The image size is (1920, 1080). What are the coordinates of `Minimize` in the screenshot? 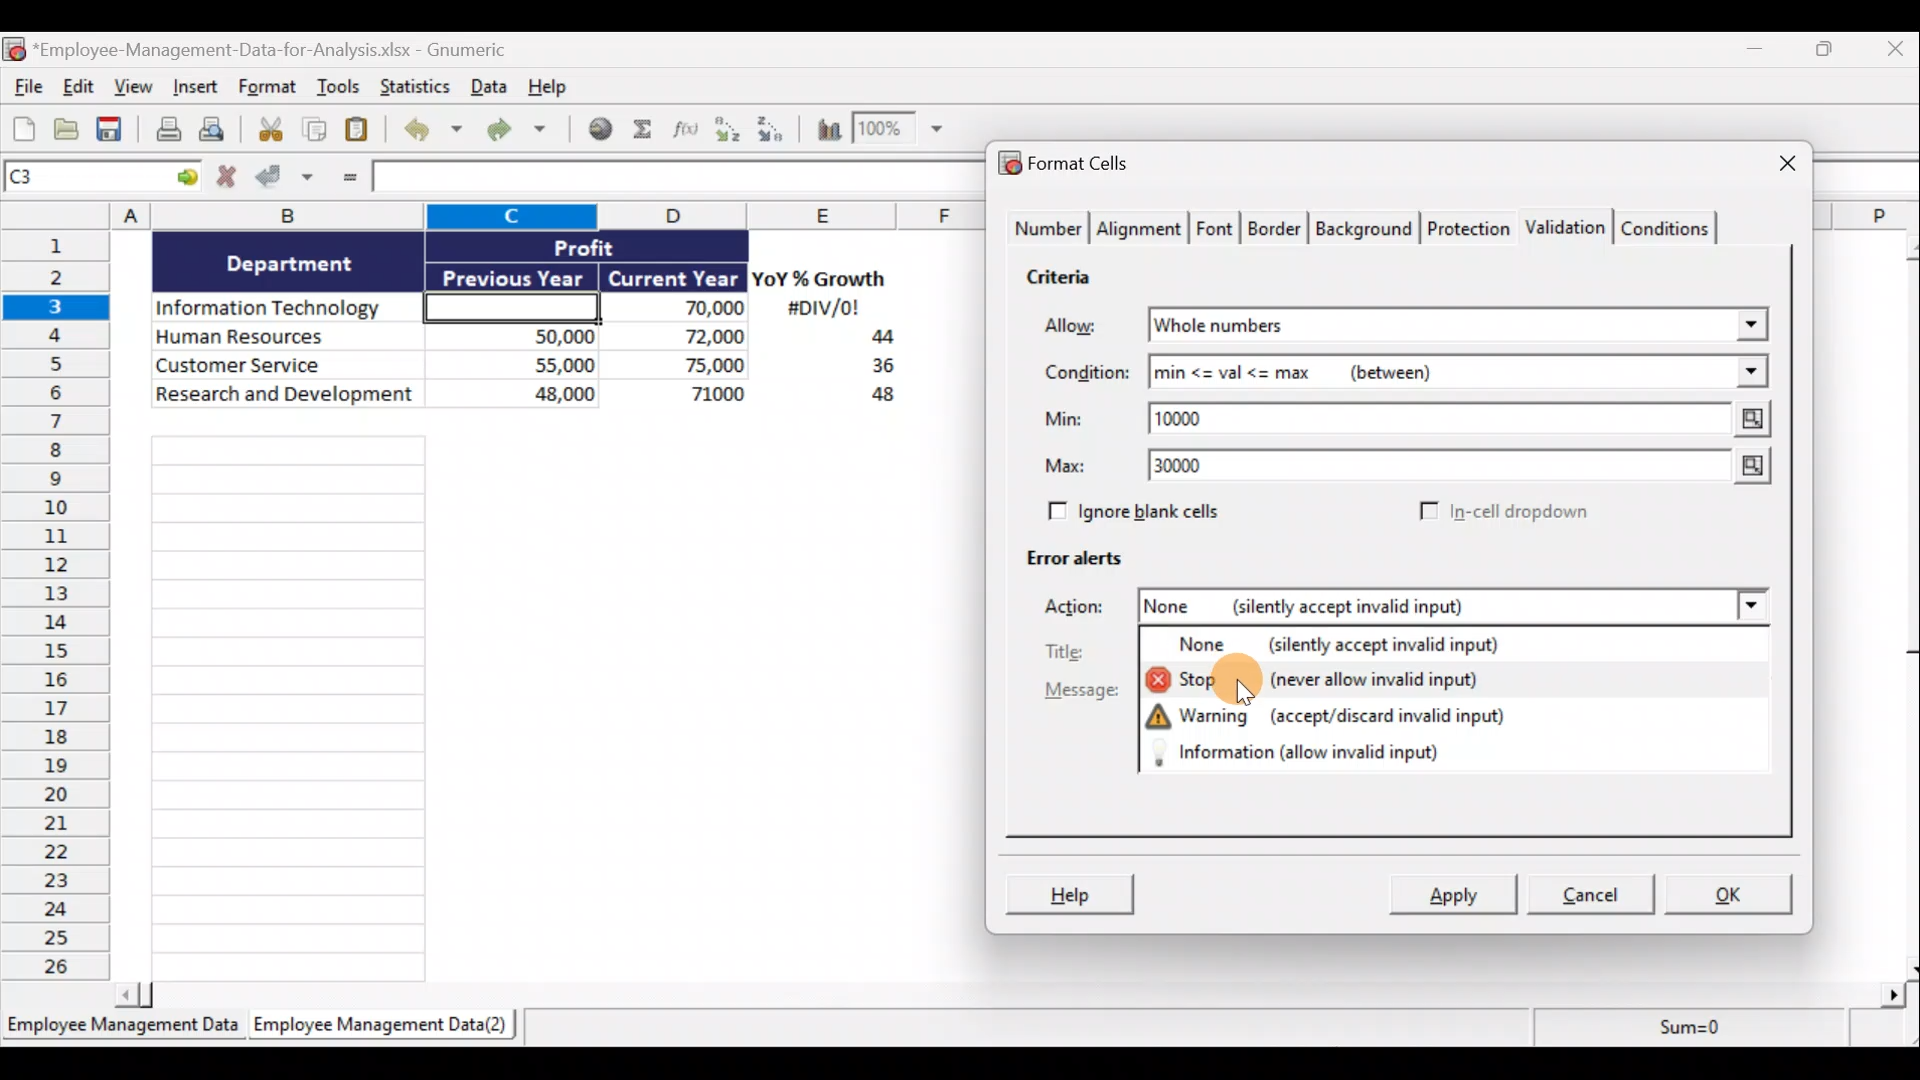 It's located at (1762, 53).